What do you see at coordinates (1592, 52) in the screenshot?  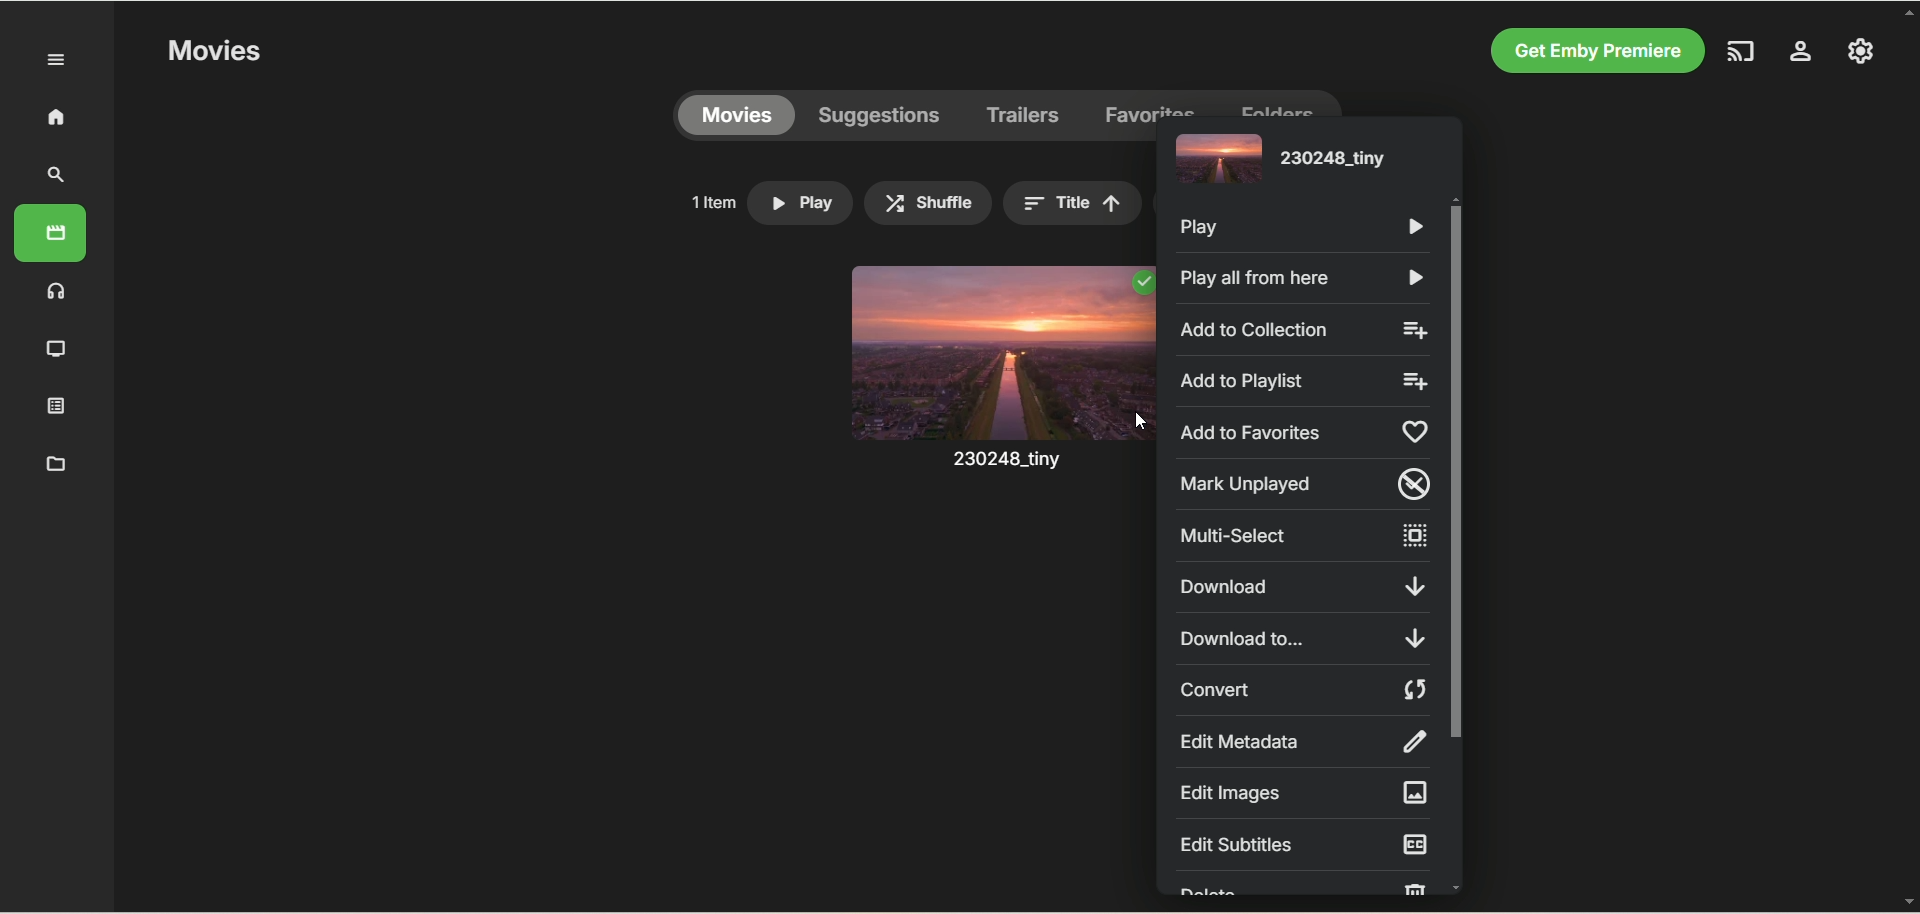 I see `get emby premiere` at bounding box center [1592, 52].